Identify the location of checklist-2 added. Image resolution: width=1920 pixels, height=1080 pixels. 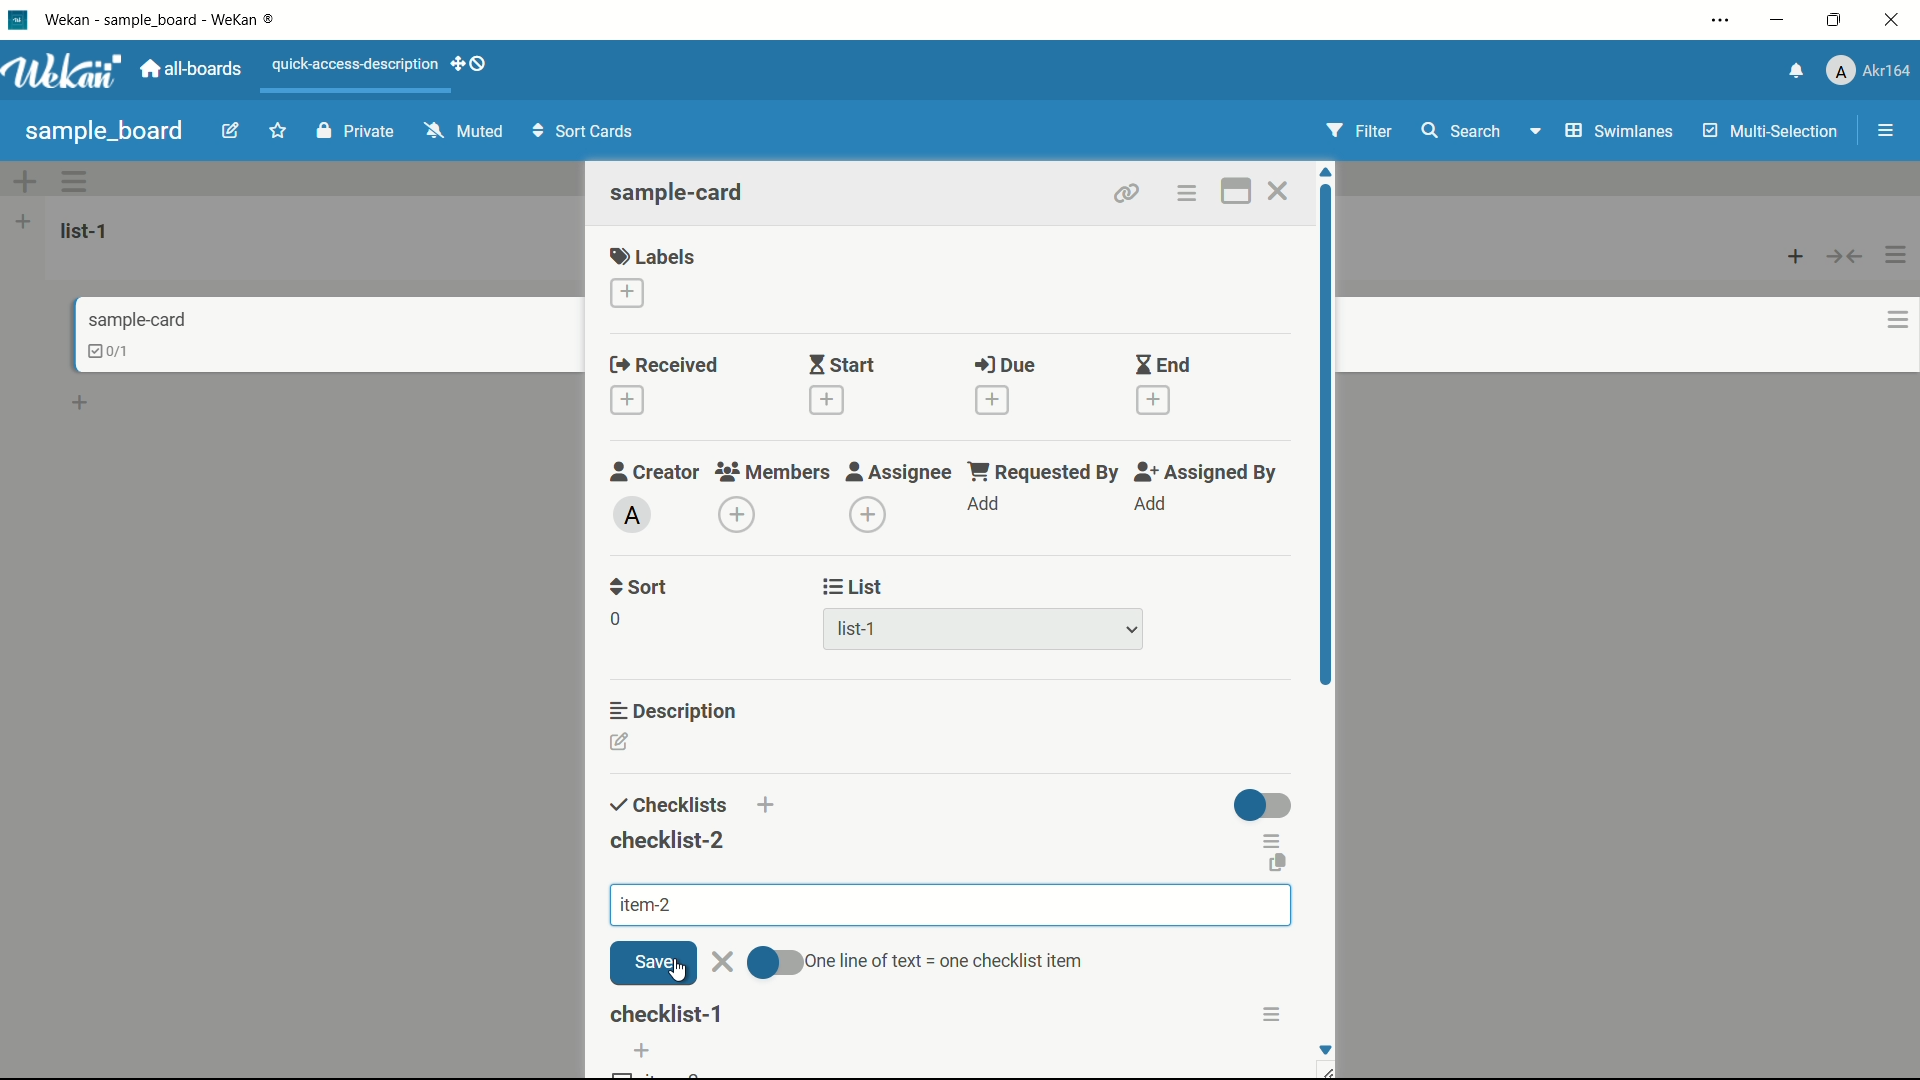
(667, 840).